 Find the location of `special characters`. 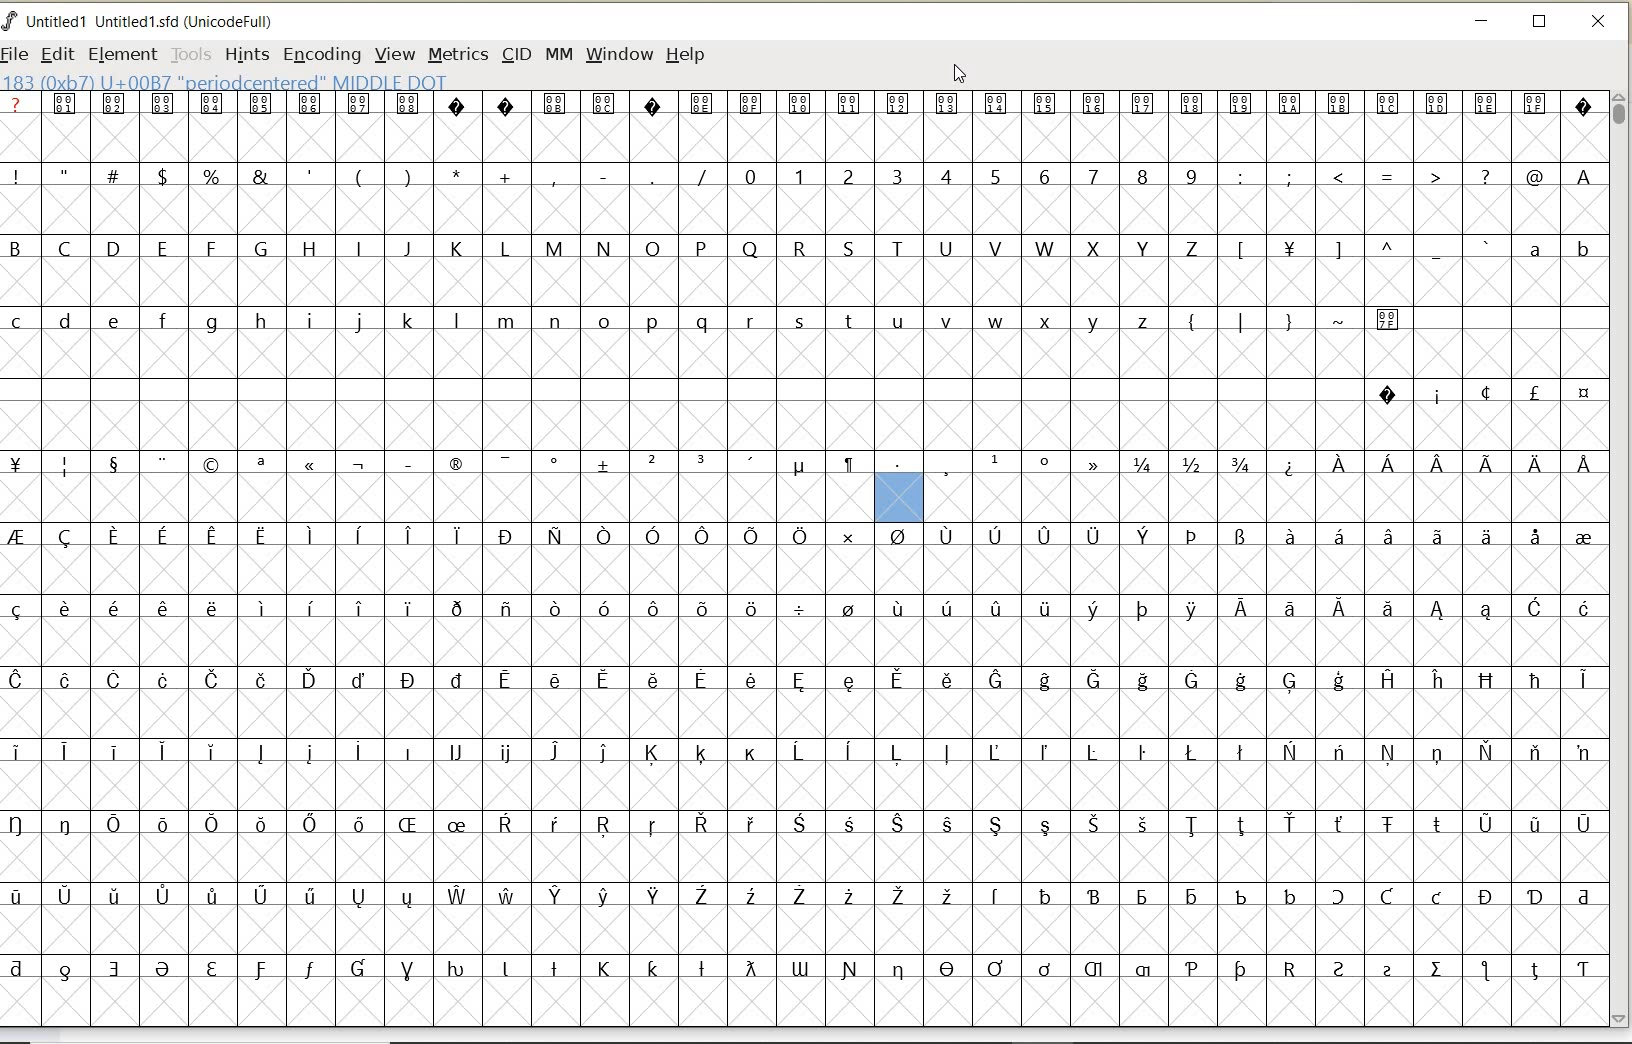

special characters is located at coordinates (804, 459).